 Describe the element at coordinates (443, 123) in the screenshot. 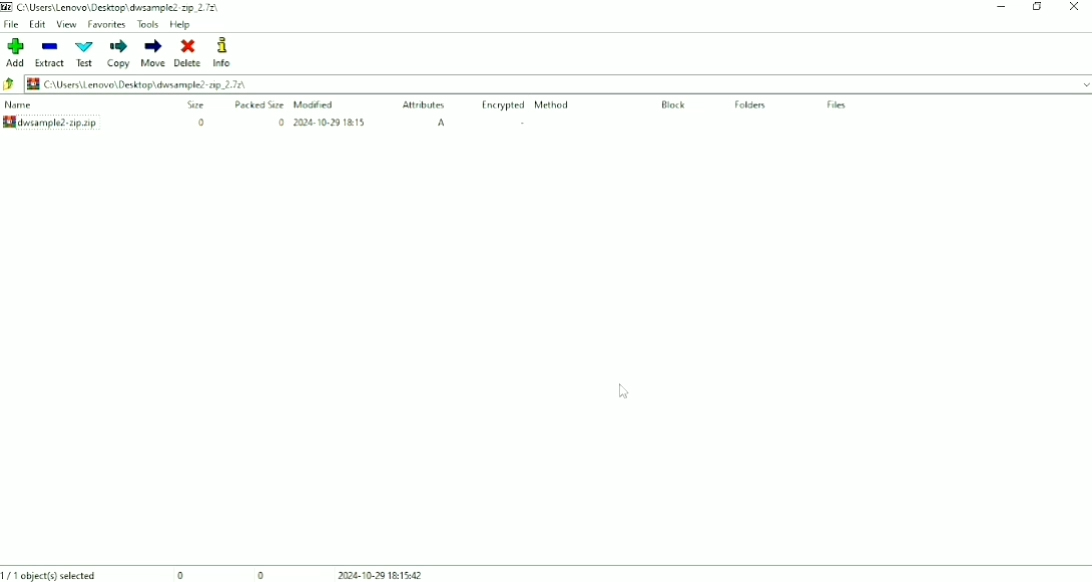

I see `A` at that location.